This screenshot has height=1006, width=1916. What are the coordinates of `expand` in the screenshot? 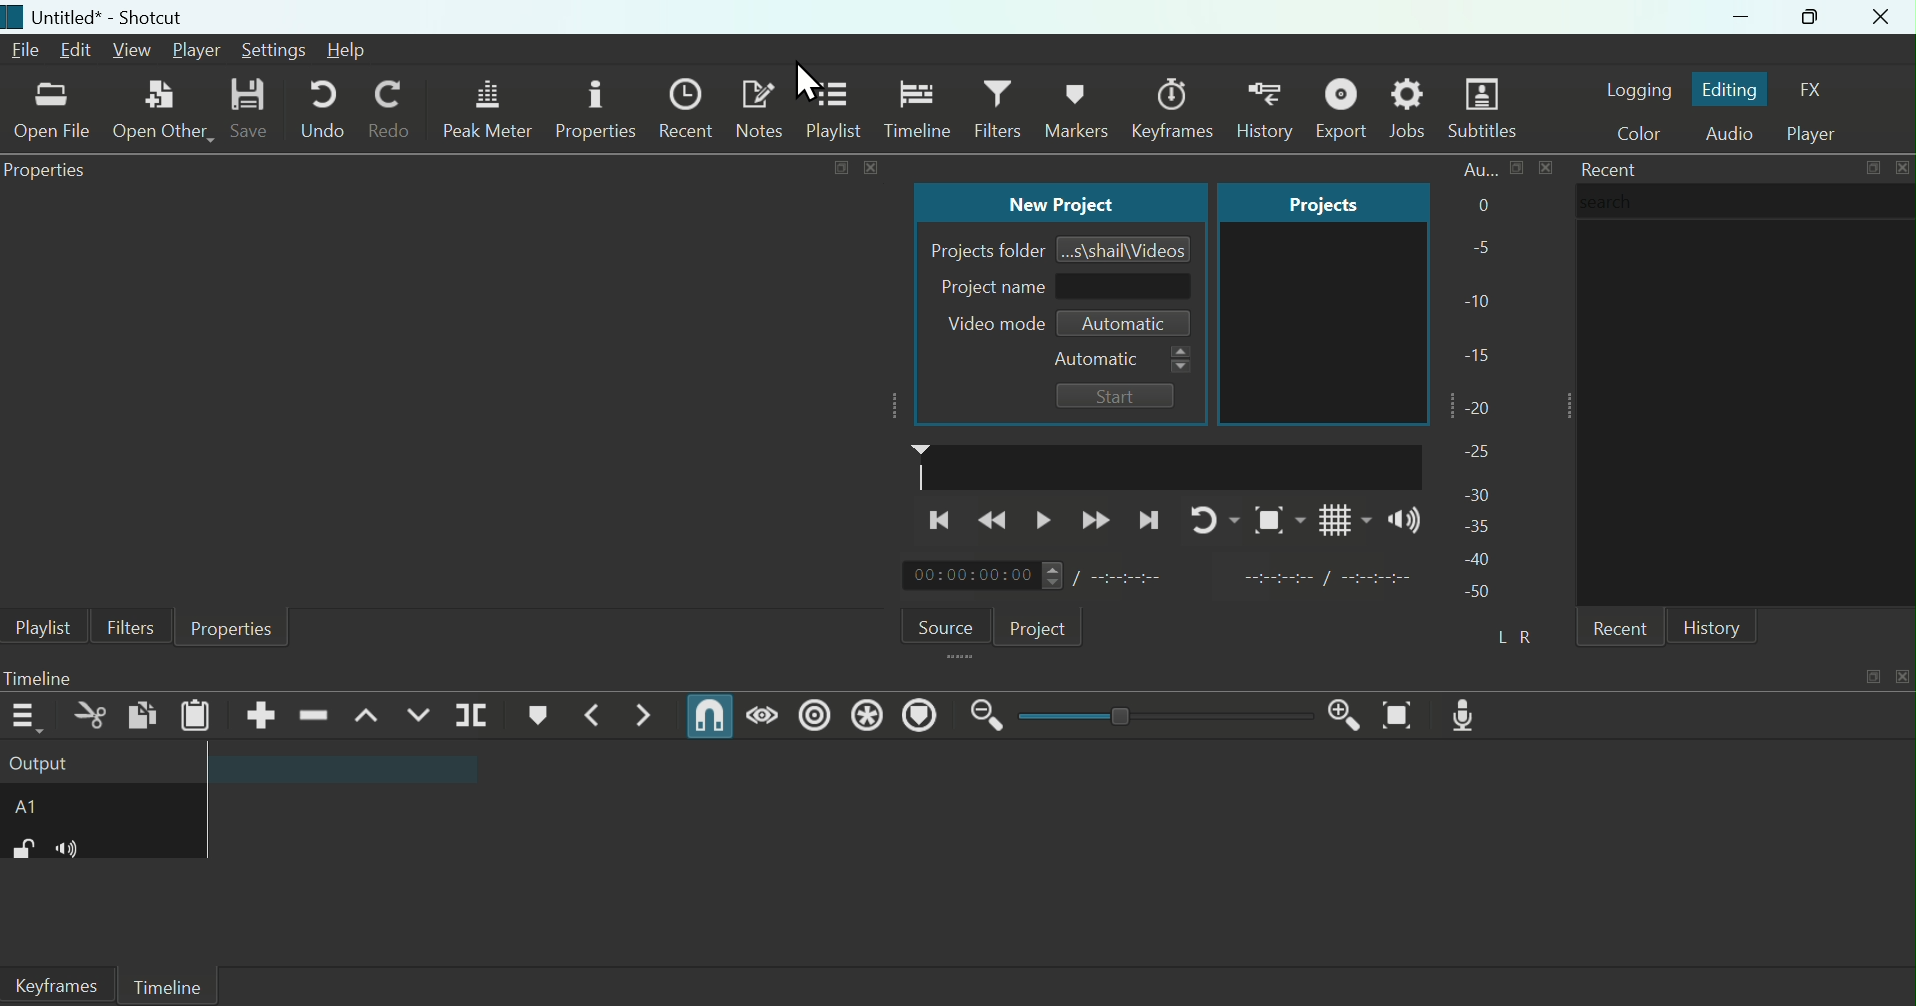 It's located at (840, 168).